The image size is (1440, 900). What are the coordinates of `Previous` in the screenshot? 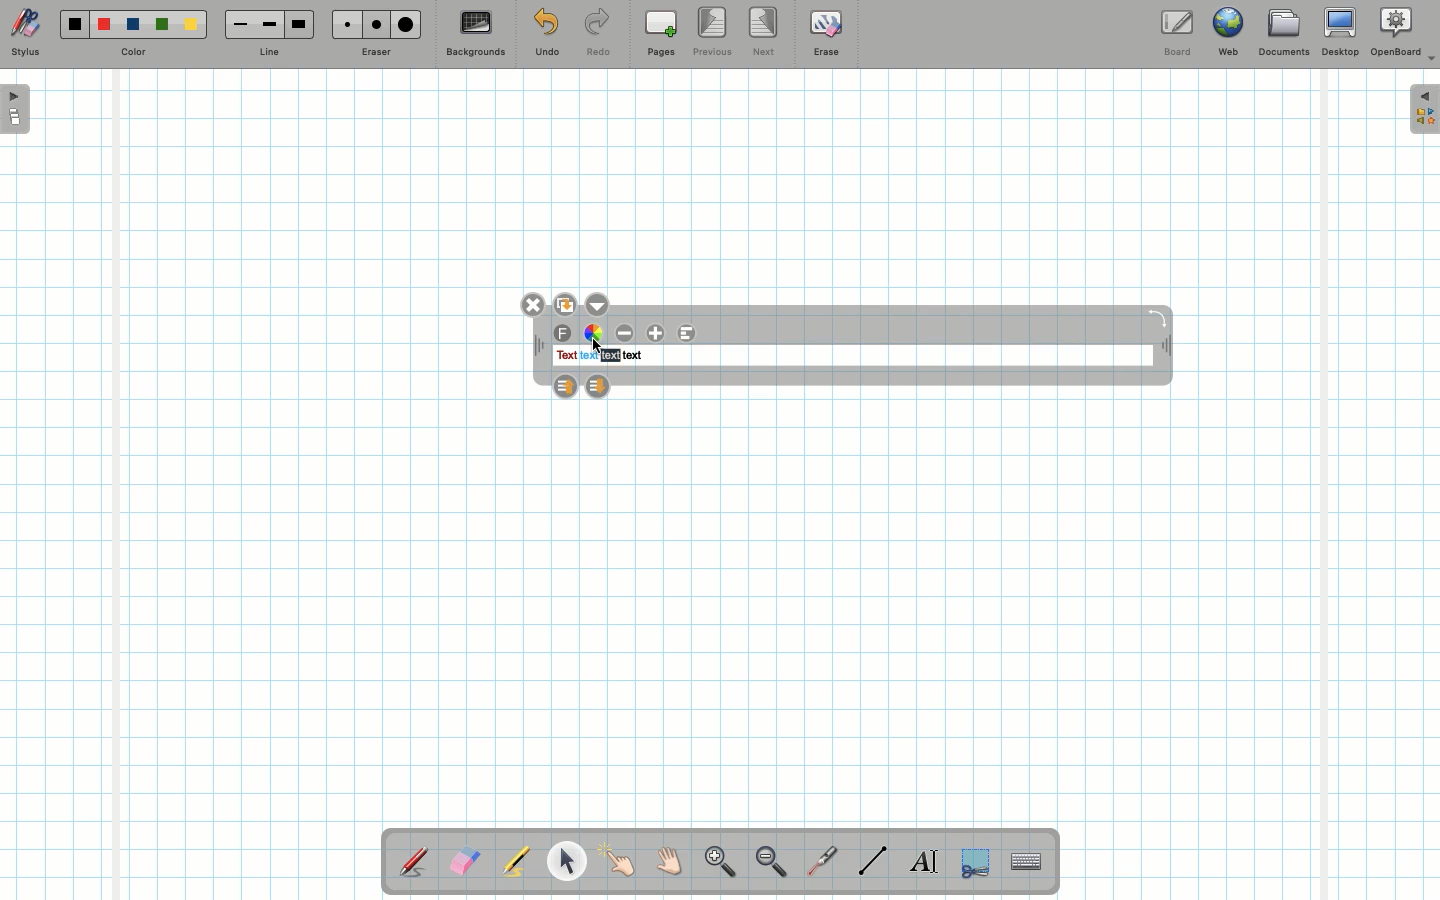 It's located at (714, 33).